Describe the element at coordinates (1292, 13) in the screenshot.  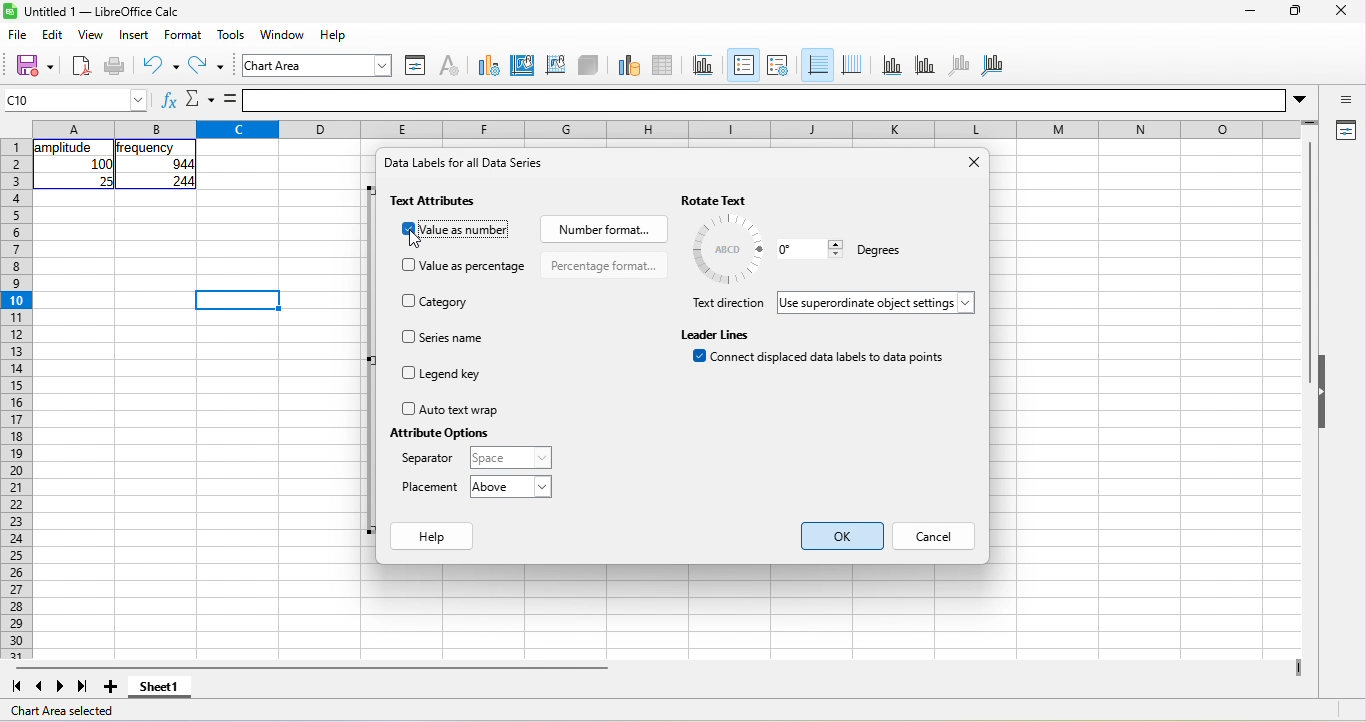
I see `maximize` at that location.